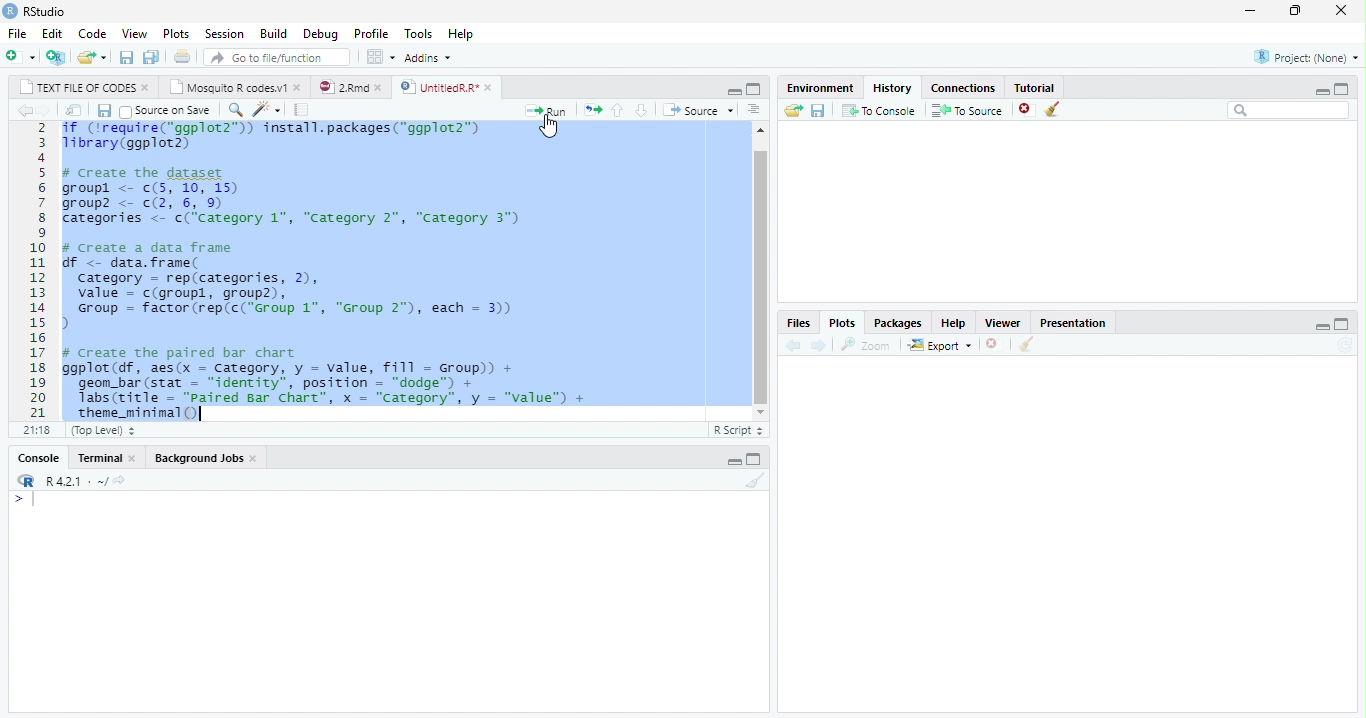 The image size is (1366, 718). What do you see at coordinates (277, 58) in the screenshot?
I see `go to file/function` at bounding box center [277, 58].